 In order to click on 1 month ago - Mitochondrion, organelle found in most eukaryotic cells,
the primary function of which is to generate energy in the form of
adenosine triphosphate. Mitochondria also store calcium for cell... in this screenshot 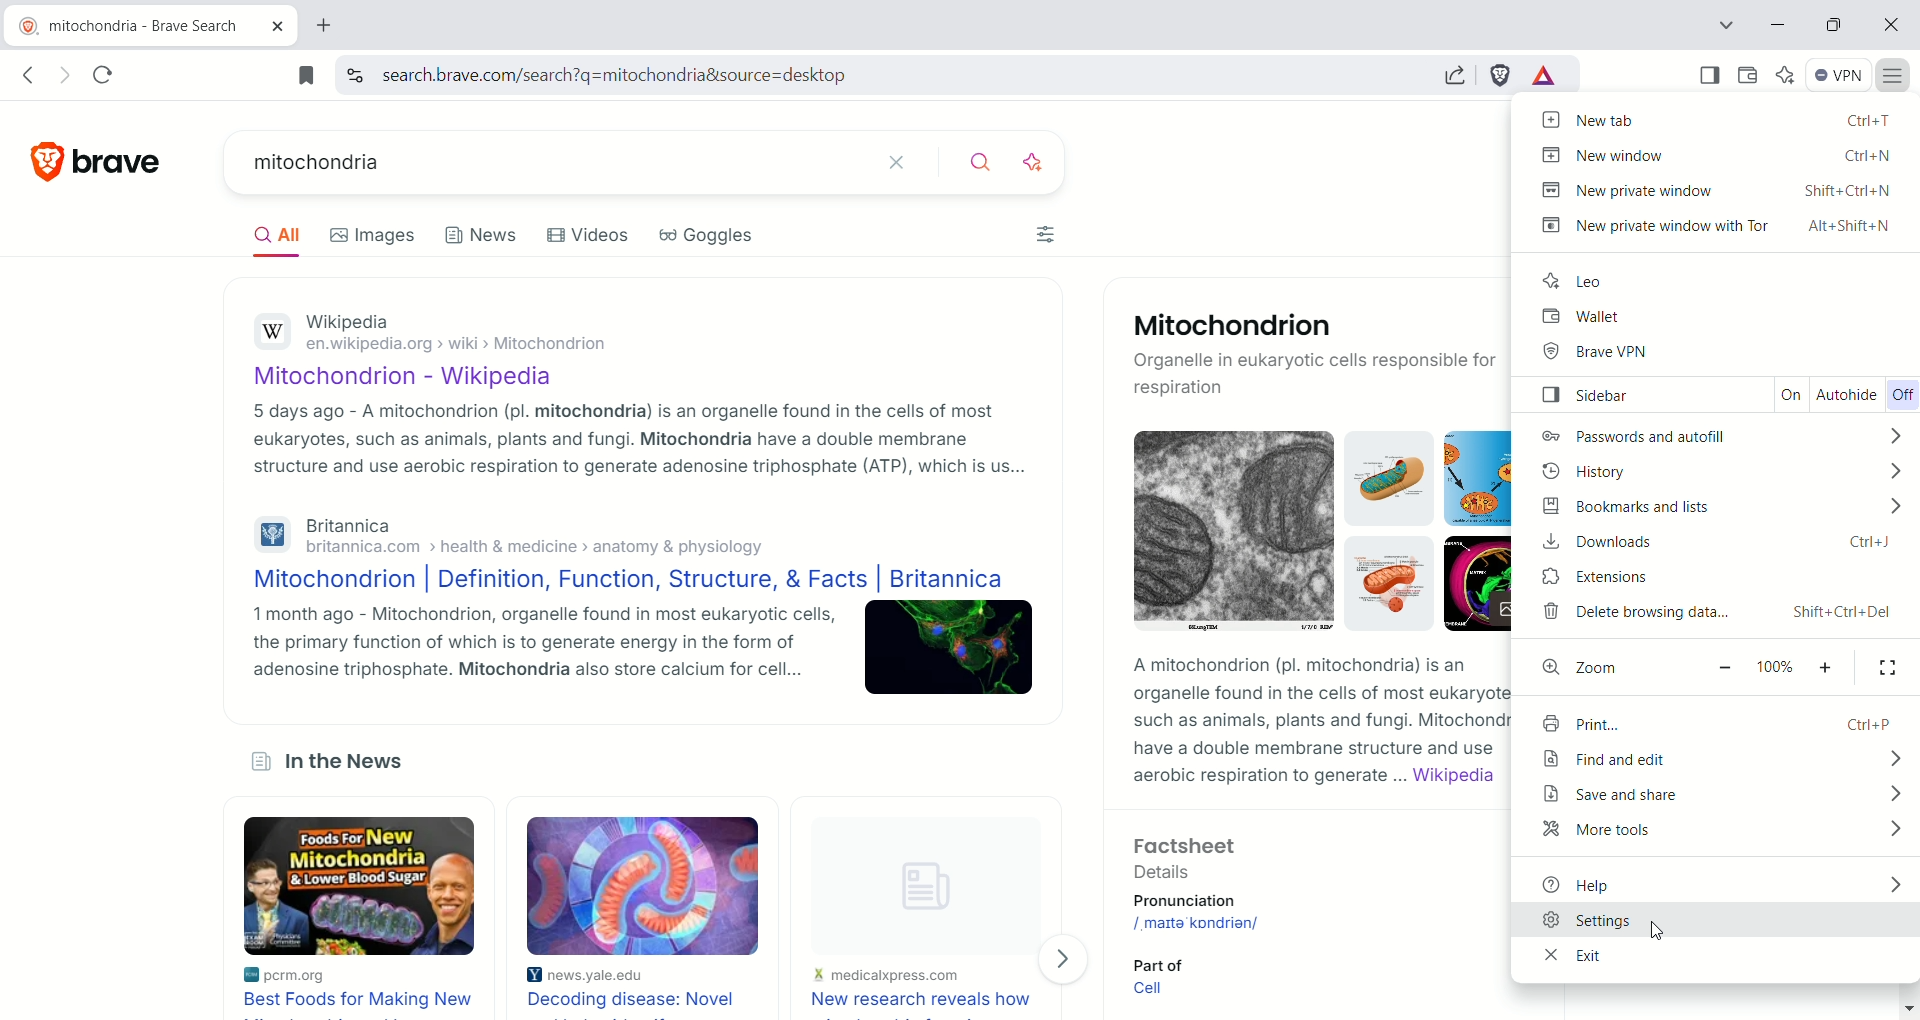, I will do `click(517, 655)`.